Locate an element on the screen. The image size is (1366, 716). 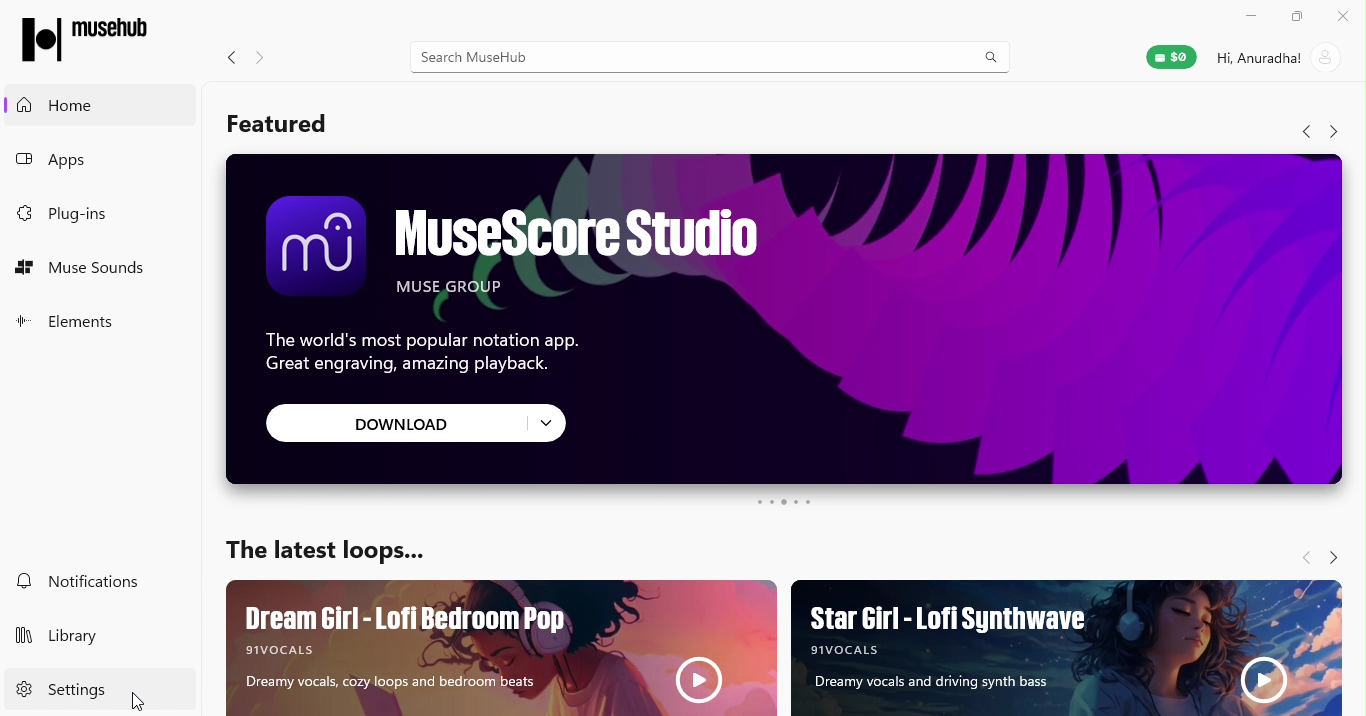
Muse wallet is located at coordinates (1174, 61).